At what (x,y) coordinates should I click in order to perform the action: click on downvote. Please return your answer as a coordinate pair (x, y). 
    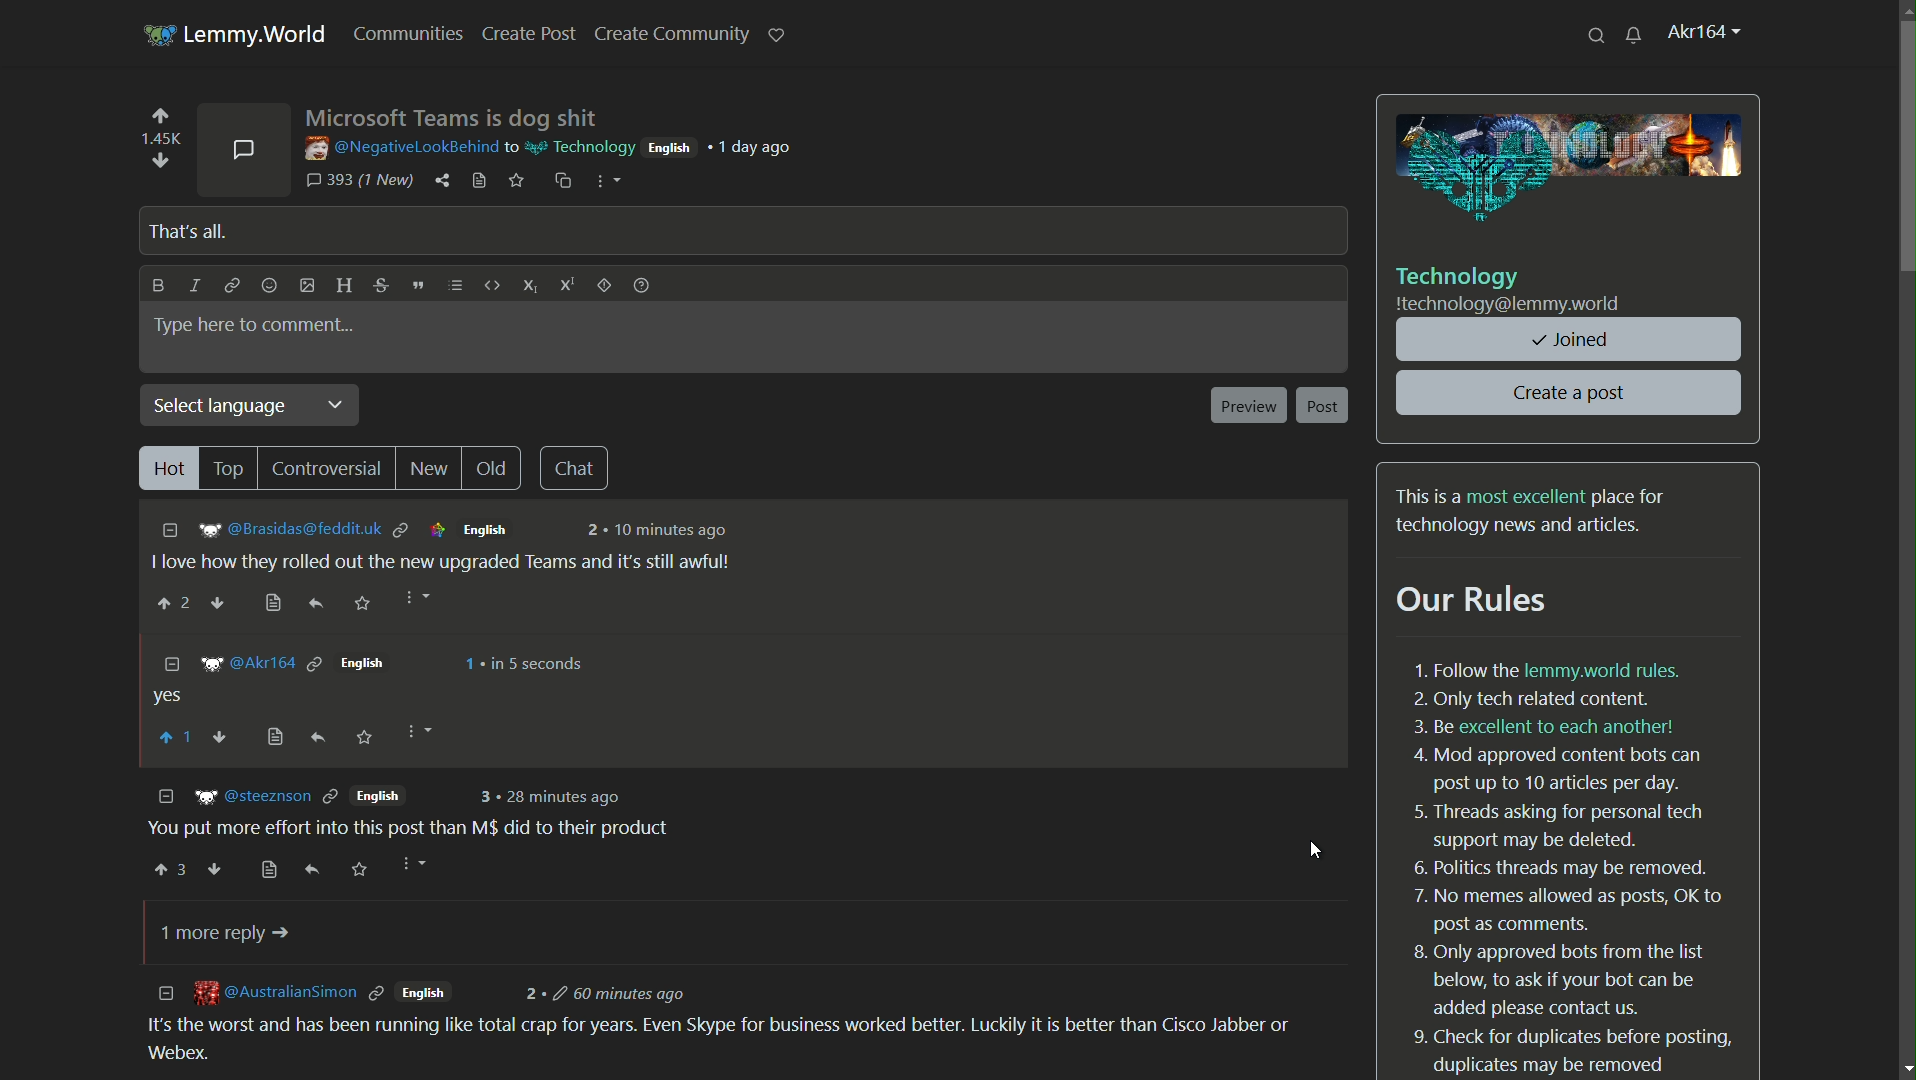
    Looking at the image, I should click on (158, 160).